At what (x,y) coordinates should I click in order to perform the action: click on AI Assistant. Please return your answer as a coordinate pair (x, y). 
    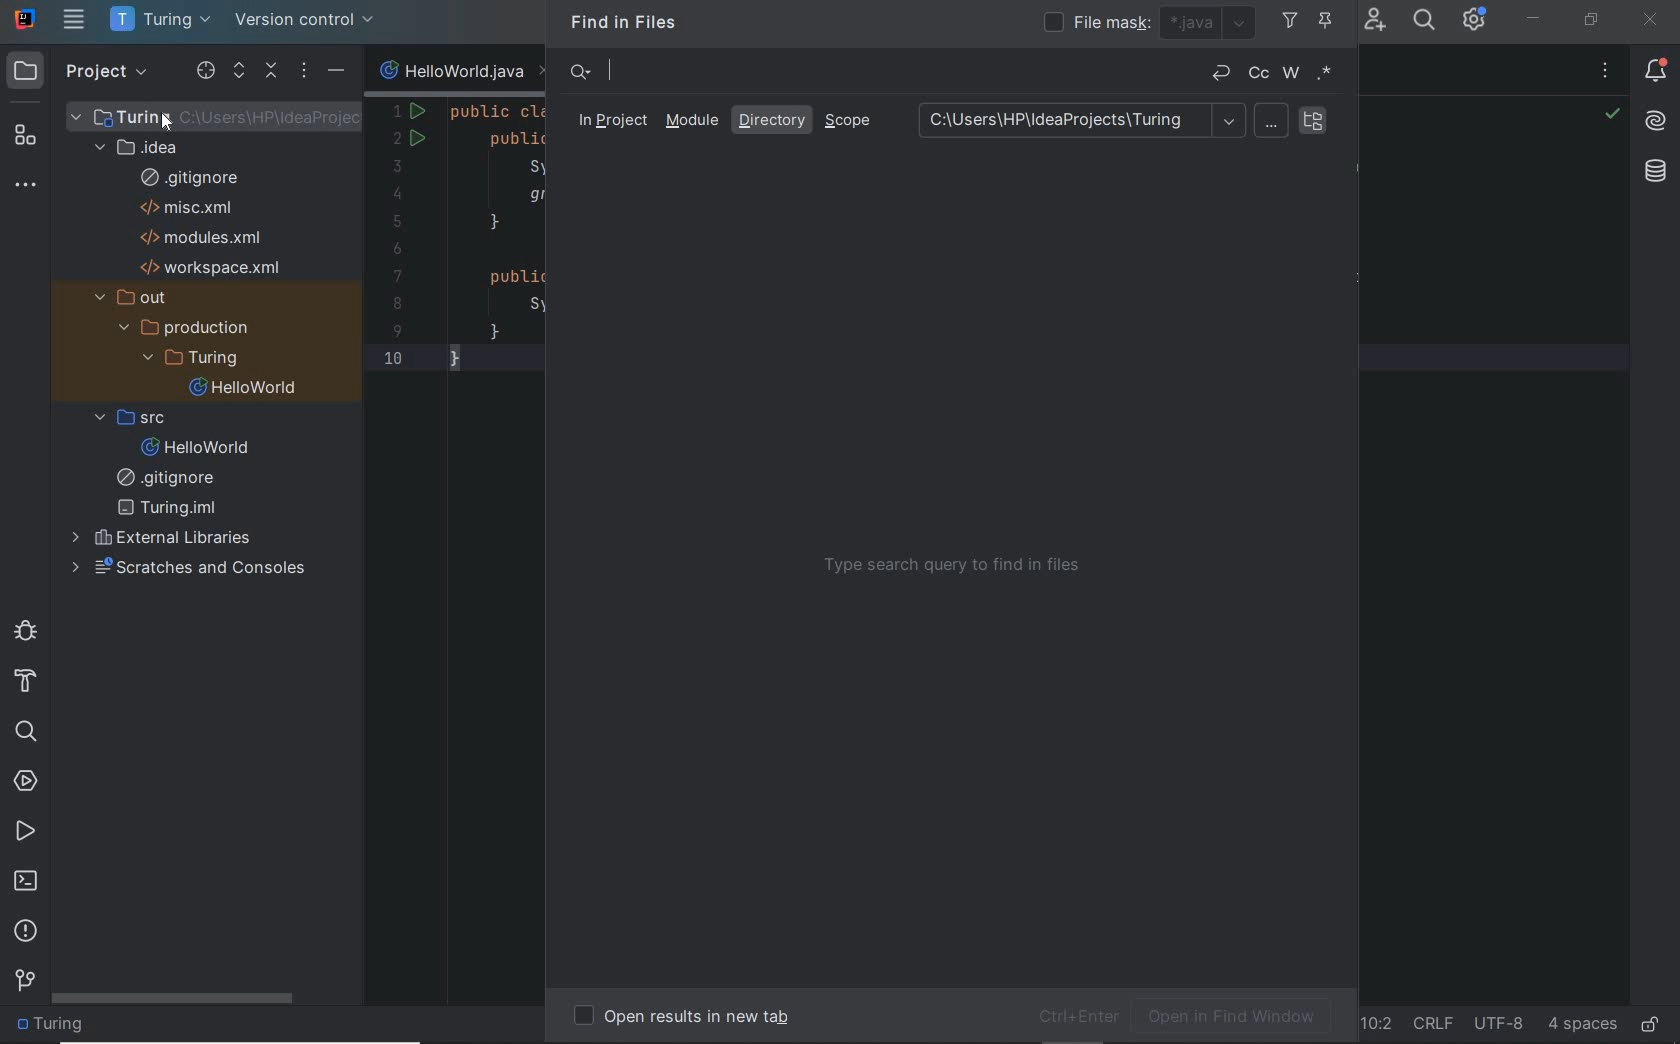
    Looking at the image, I should click on (1654, 121).